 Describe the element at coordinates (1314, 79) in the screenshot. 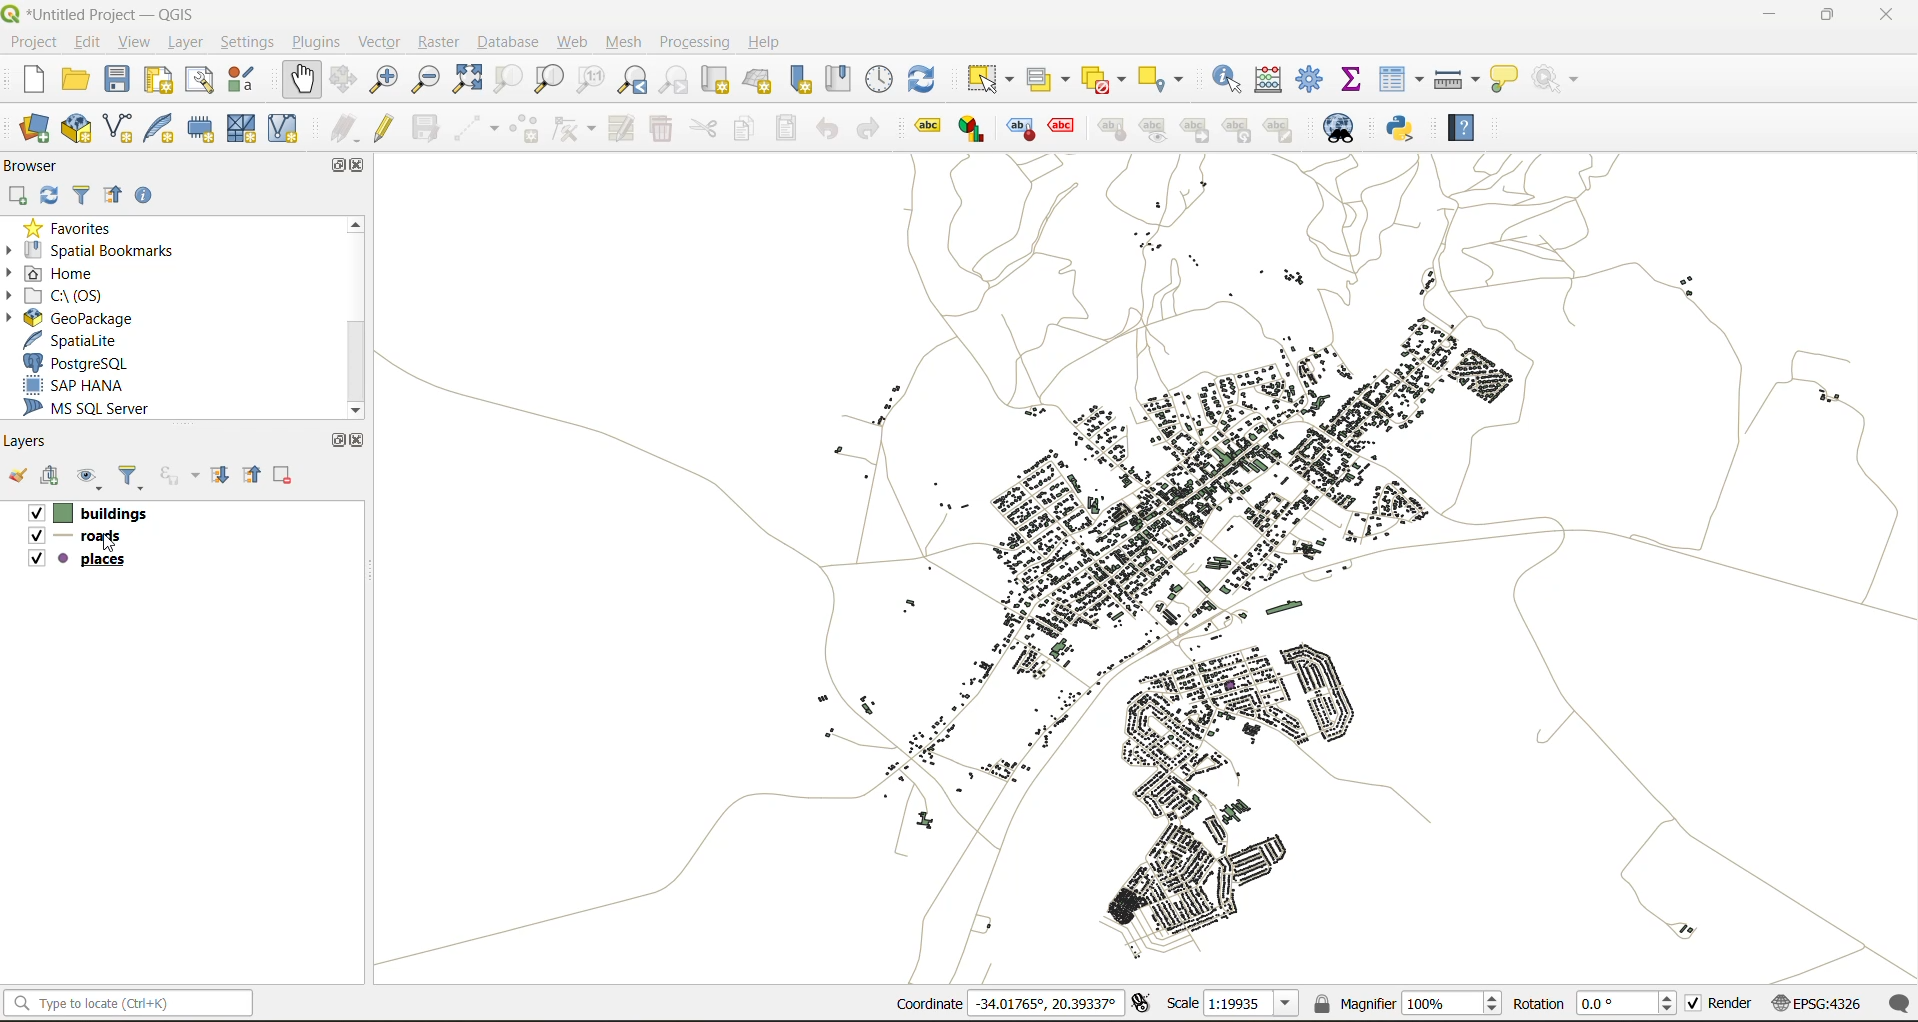

I see `toolbox` at that location.